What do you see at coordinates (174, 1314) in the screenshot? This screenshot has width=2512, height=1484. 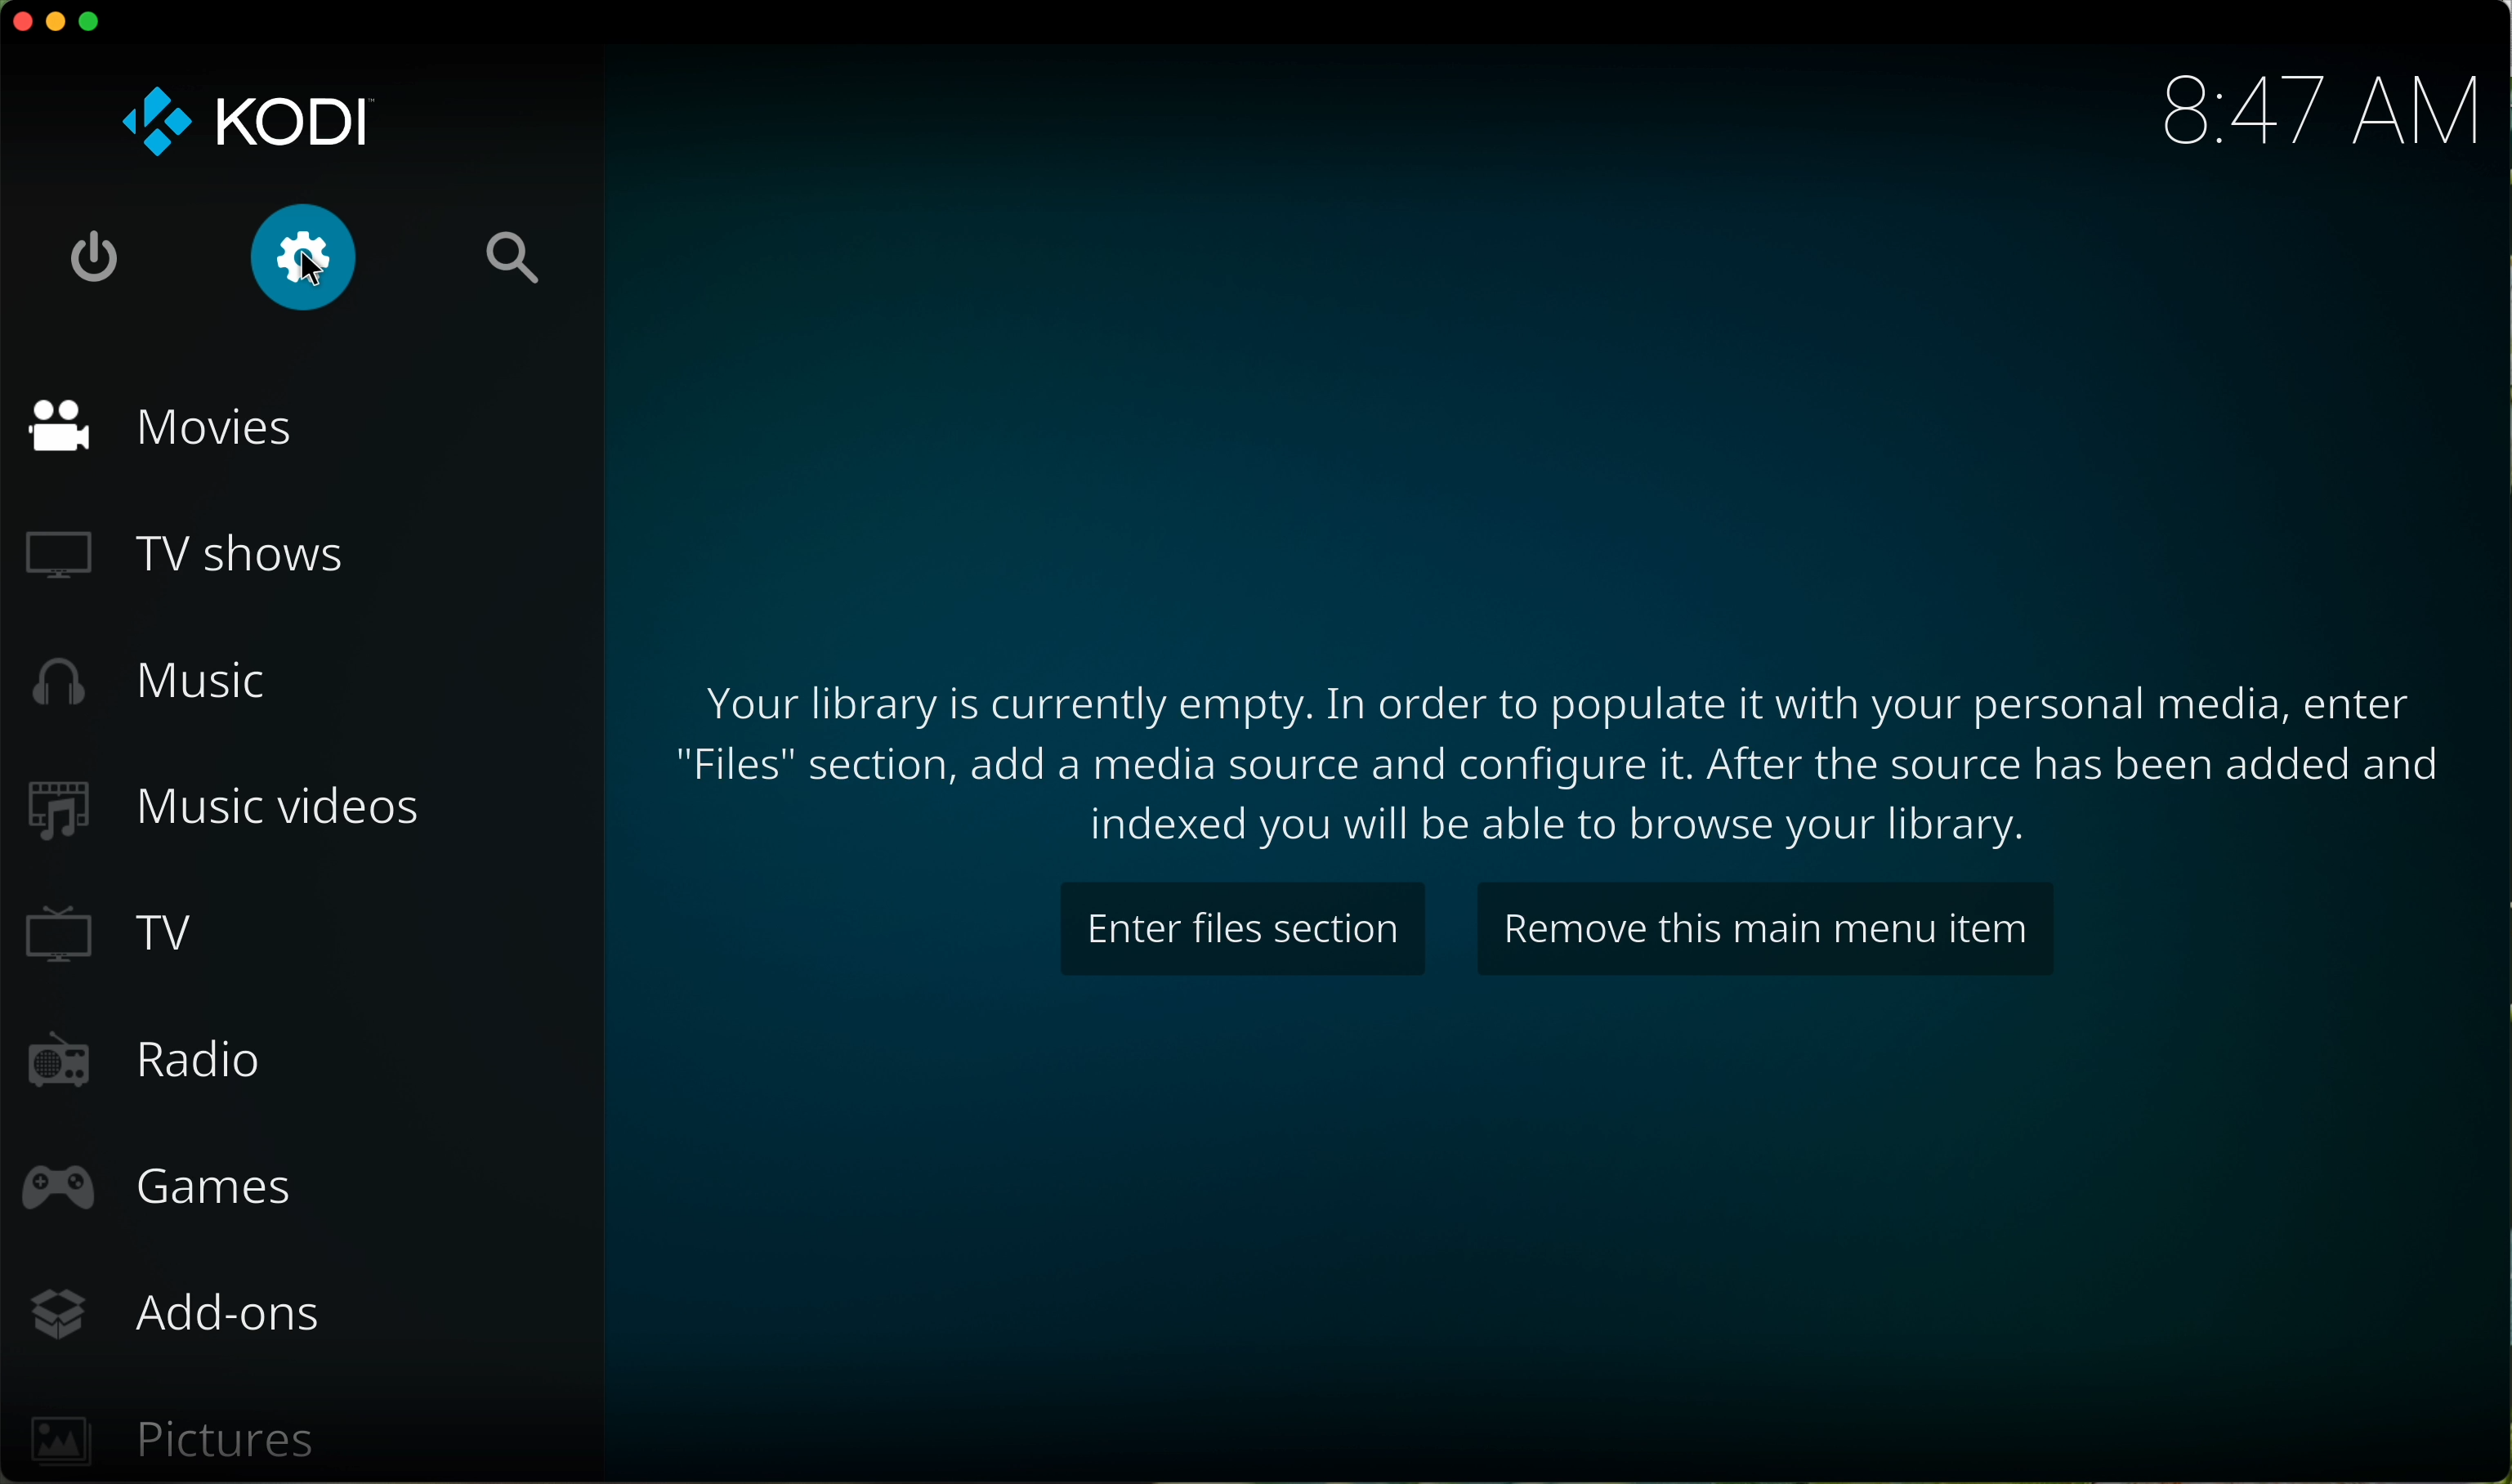 I see `add-ons` at bounding box center [174, 1314].